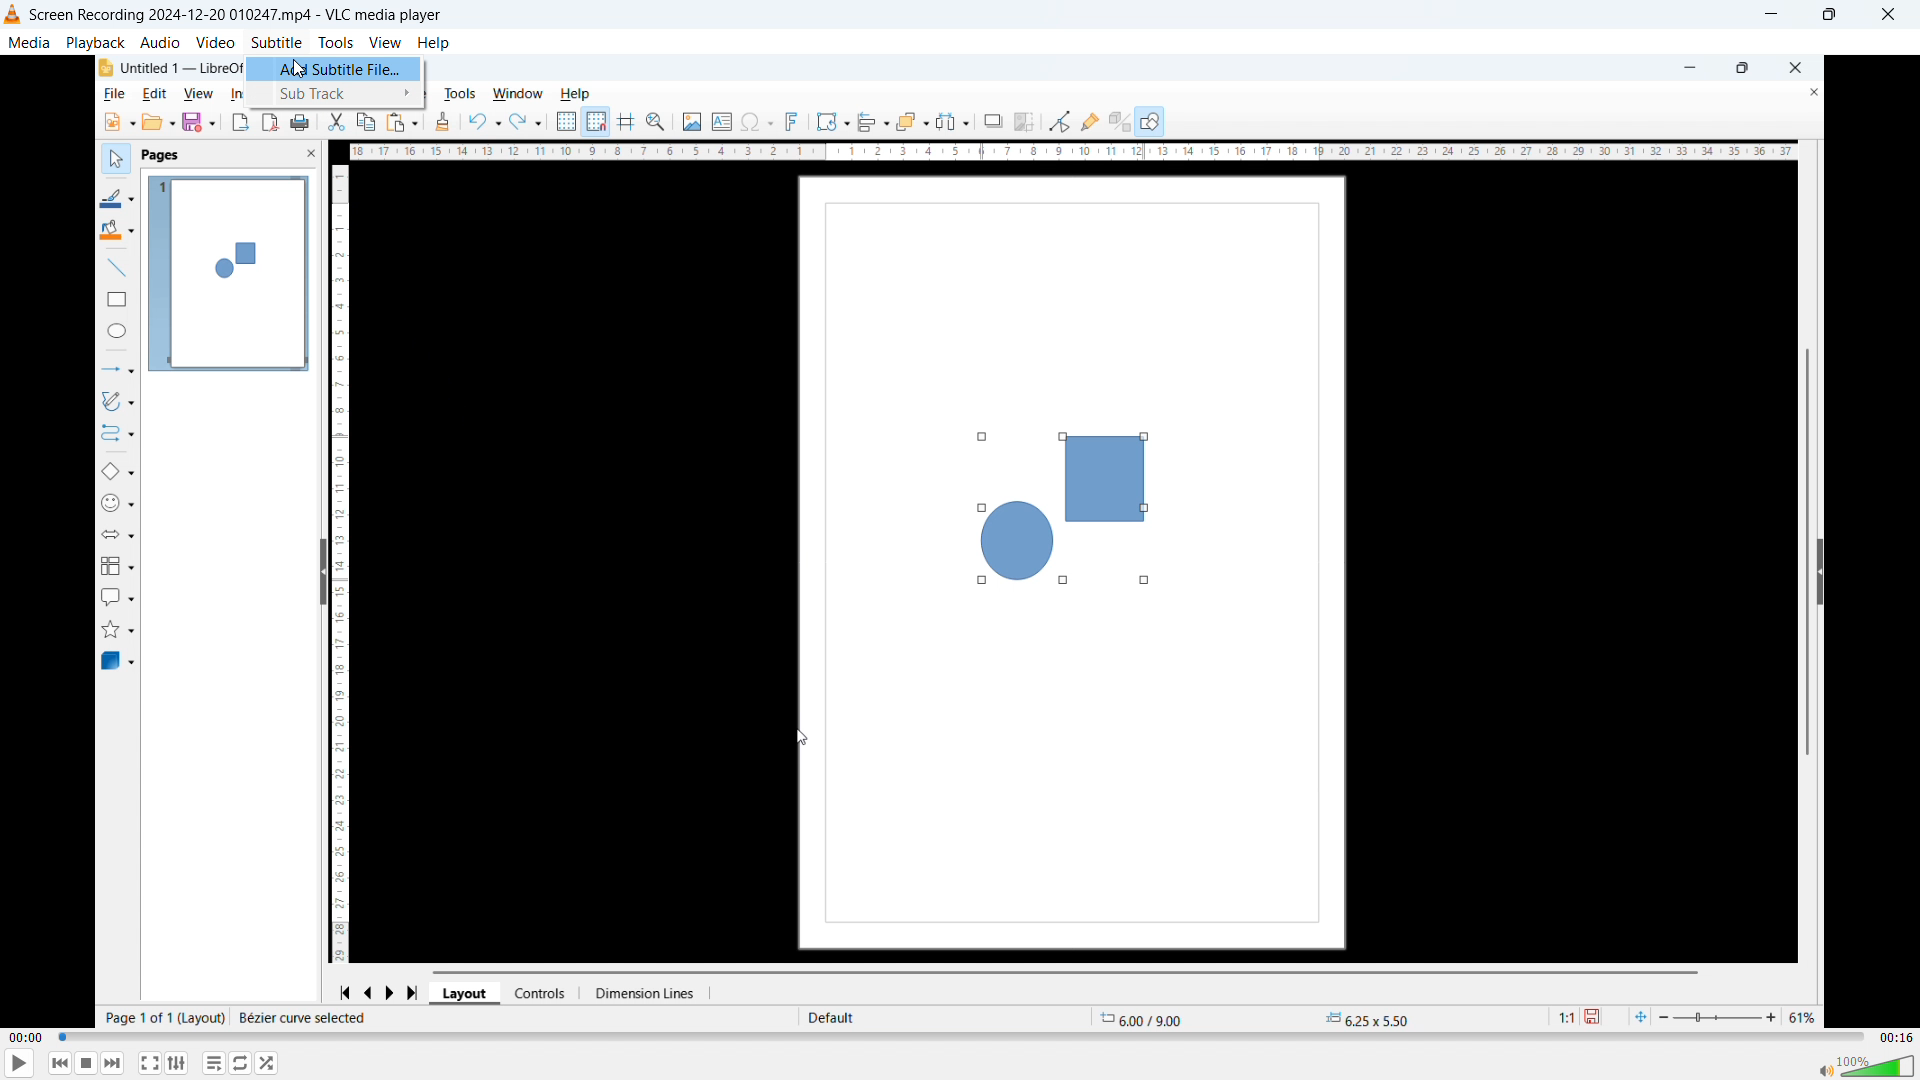  I want to click on symbol shapes, so click(121, 505).